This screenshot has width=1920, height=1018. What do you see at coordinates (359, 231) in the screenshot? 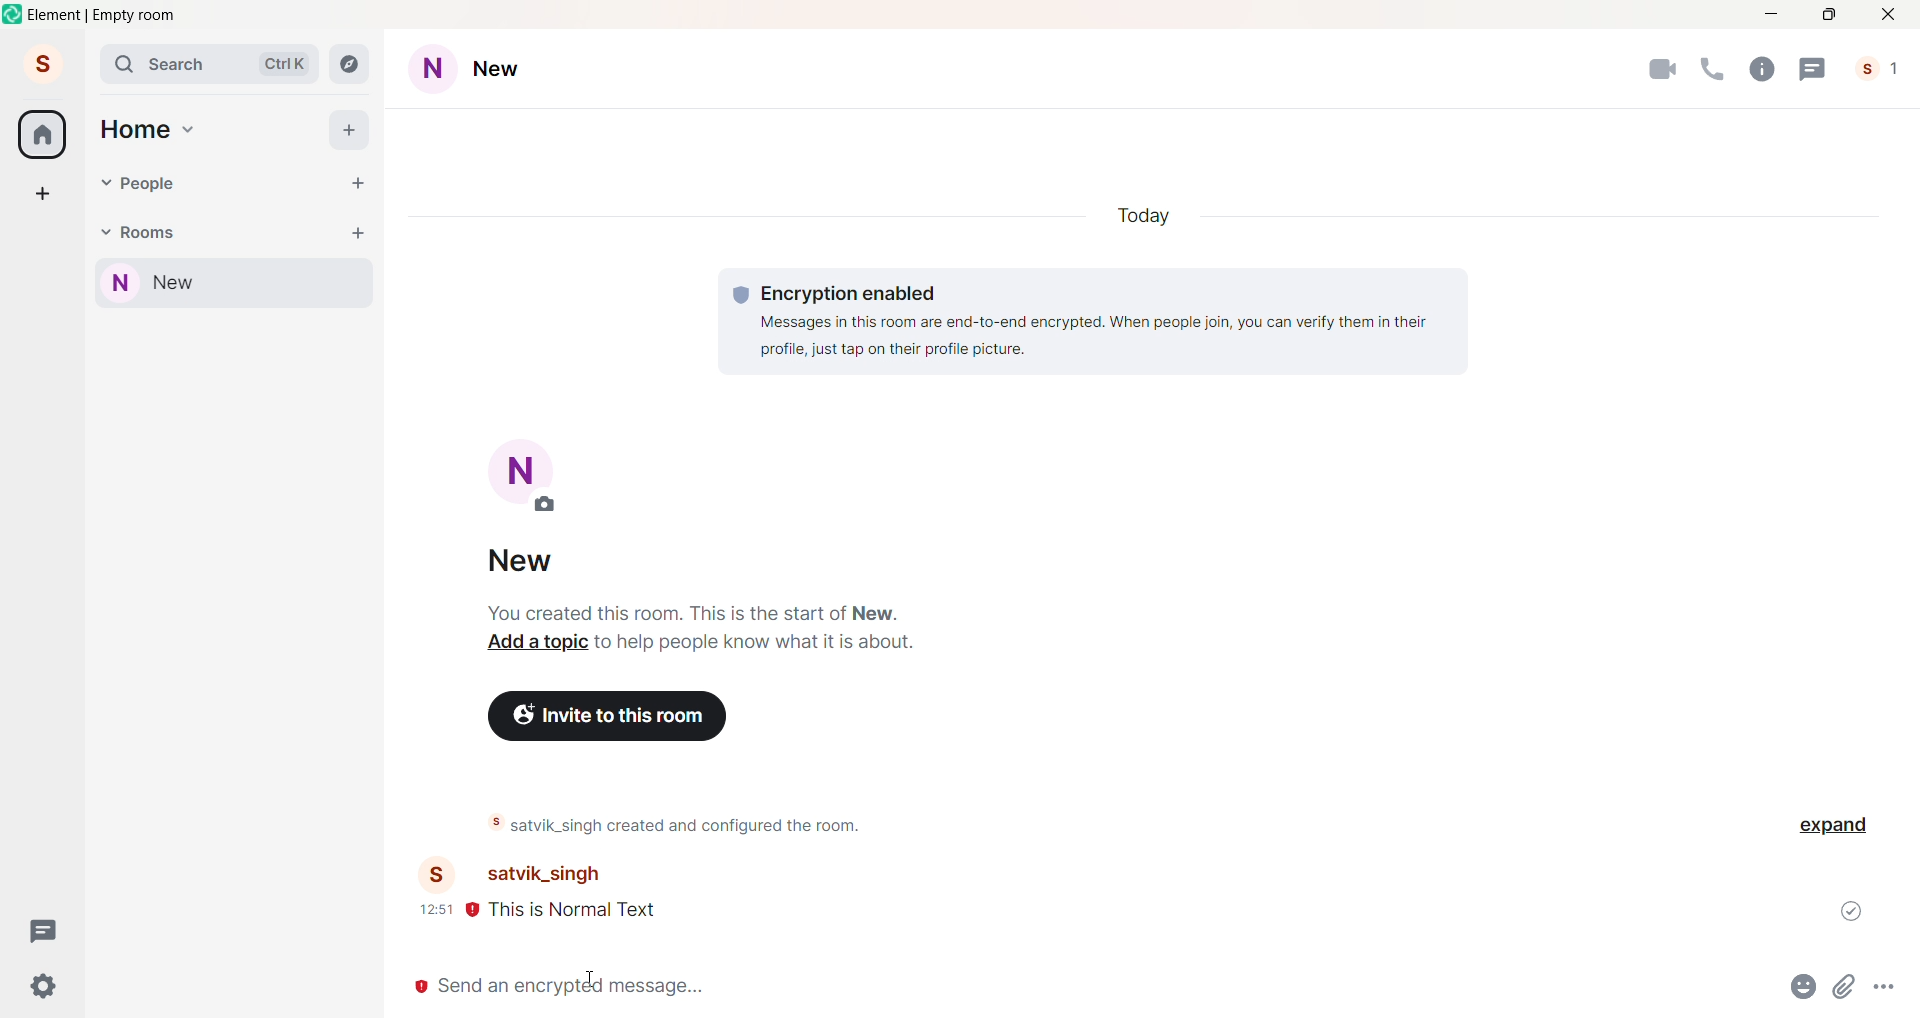
I see `Add Room` at bounding box center [359, 231].